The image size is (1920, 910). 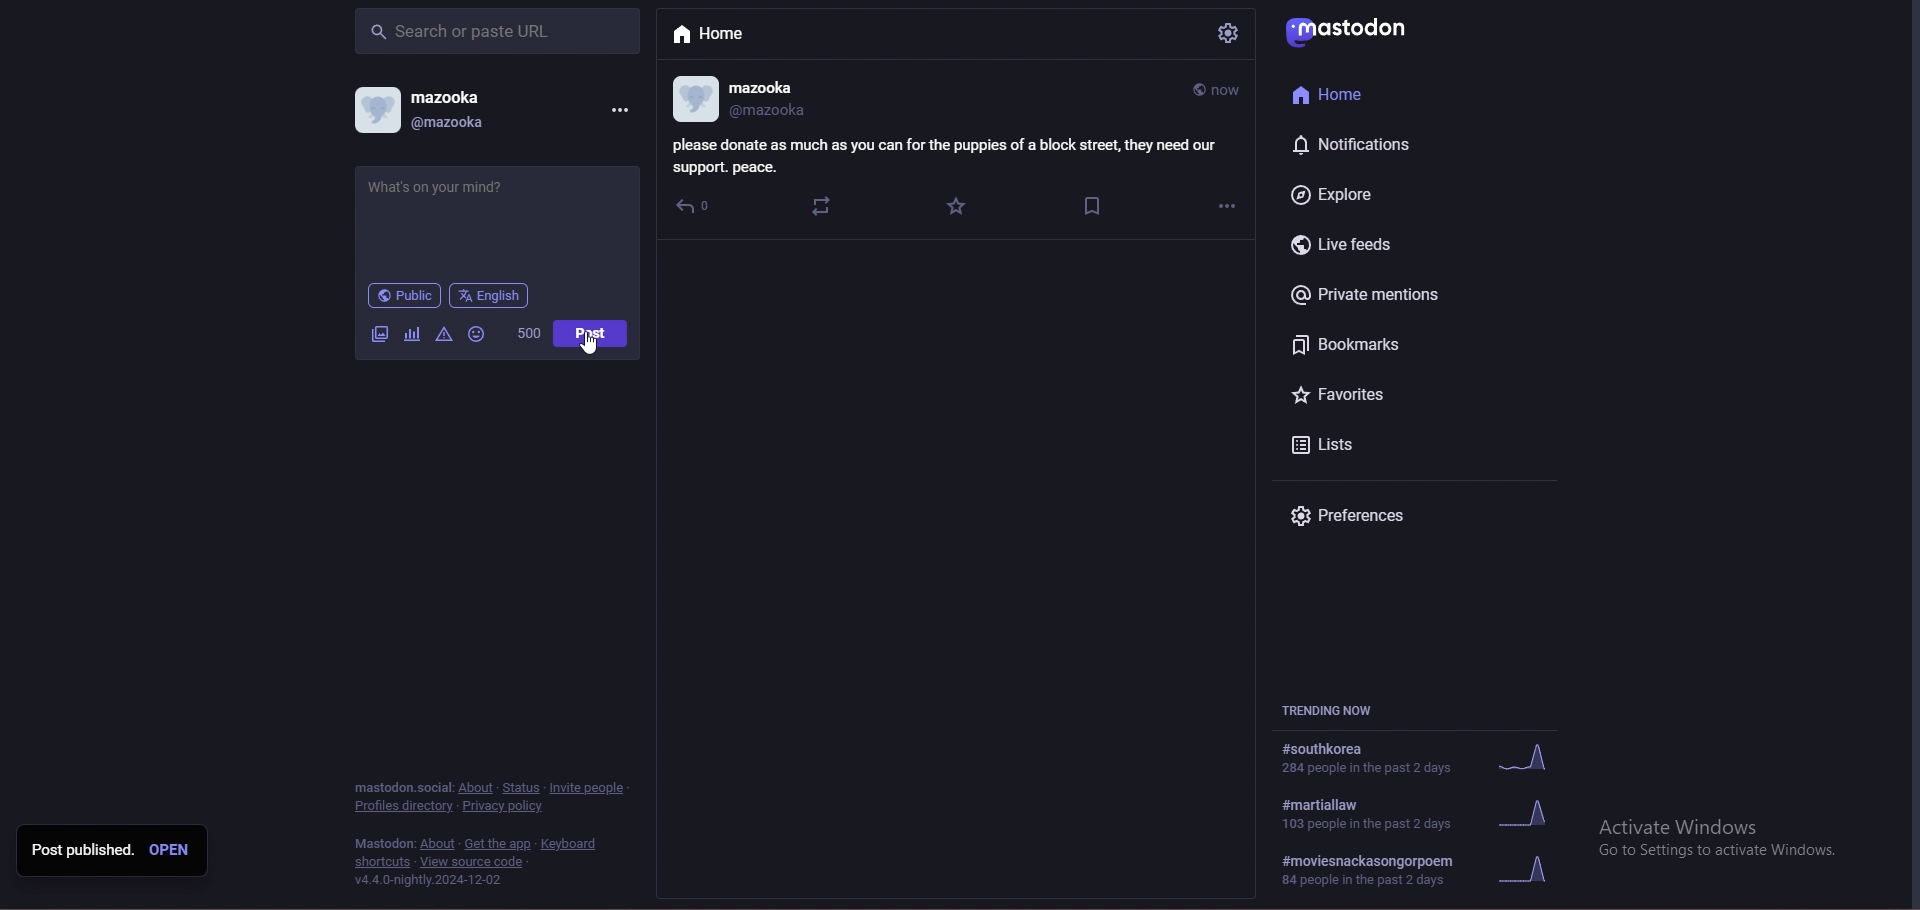 I want to click on notifications, so click(x=1382, y=145).